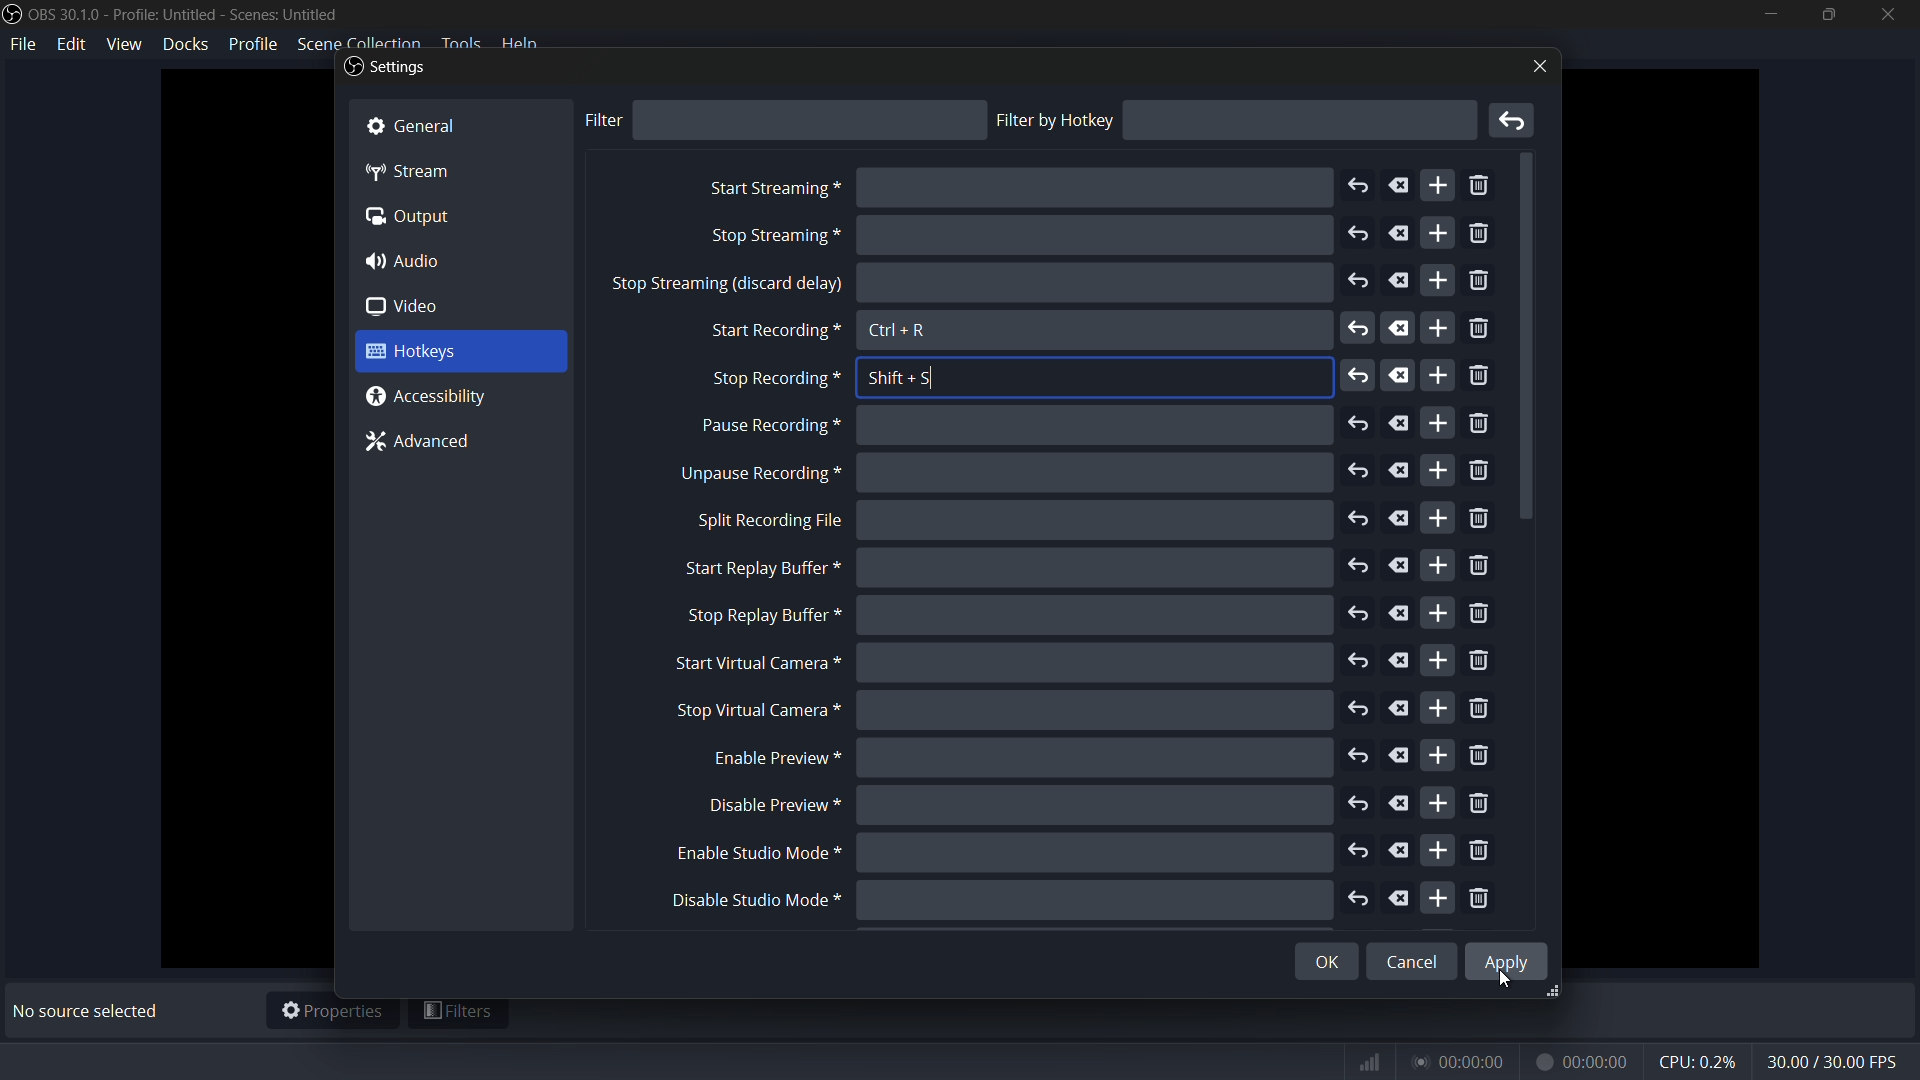 The image size is (1920, 1080). I want to click on add more, so click(1436, 564).